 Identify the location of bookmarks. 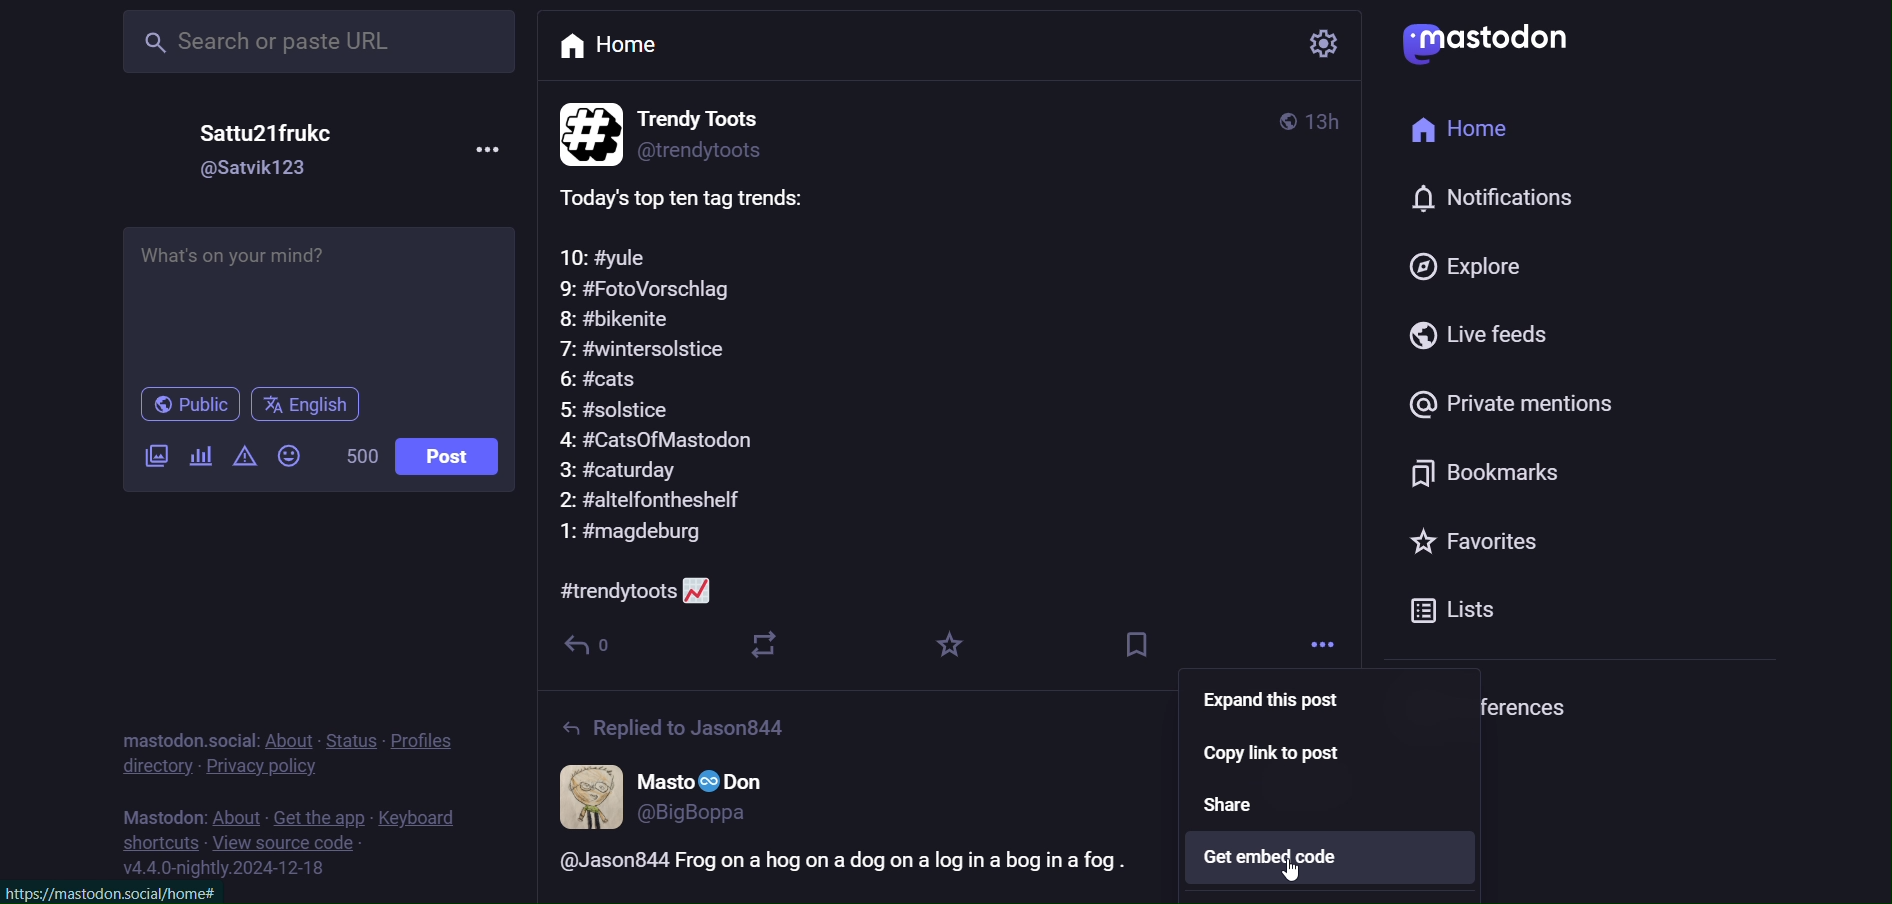
(1475, 473).